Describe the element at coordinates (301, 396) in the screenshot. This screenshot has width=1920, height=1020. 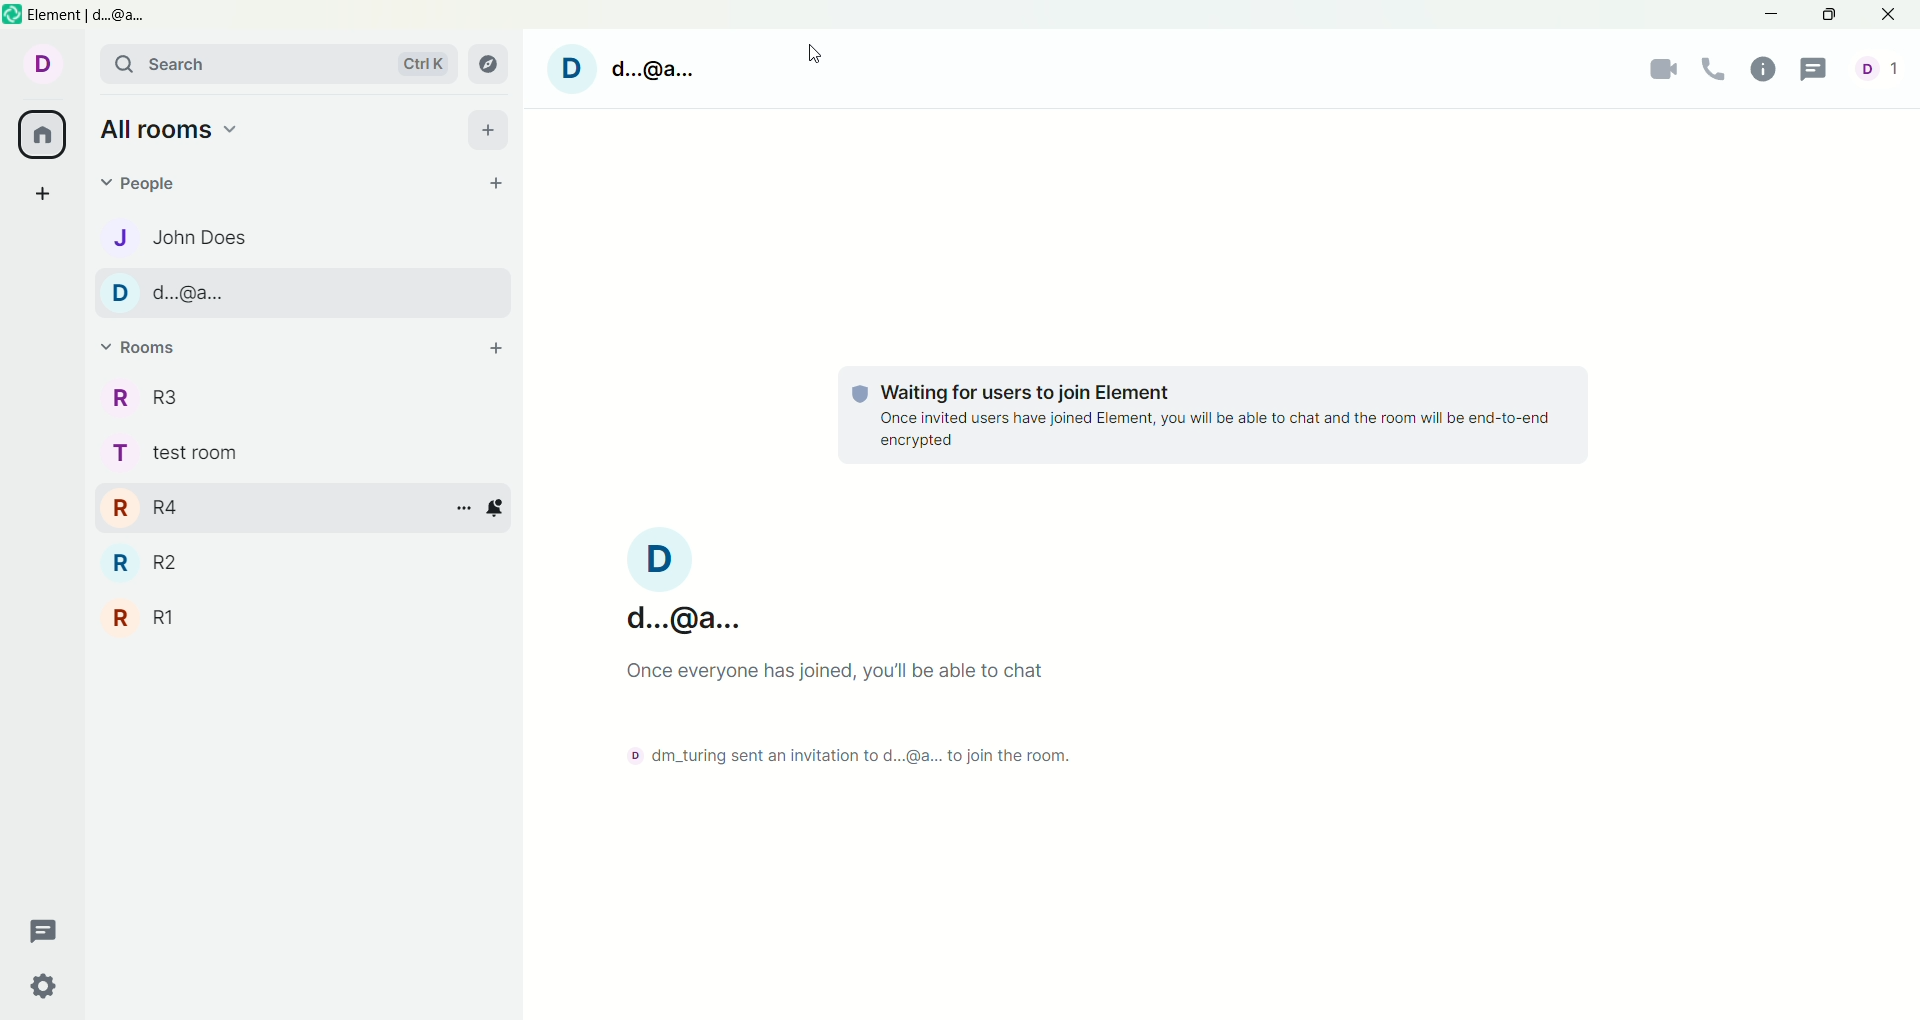
I see `R3 room` at that location.